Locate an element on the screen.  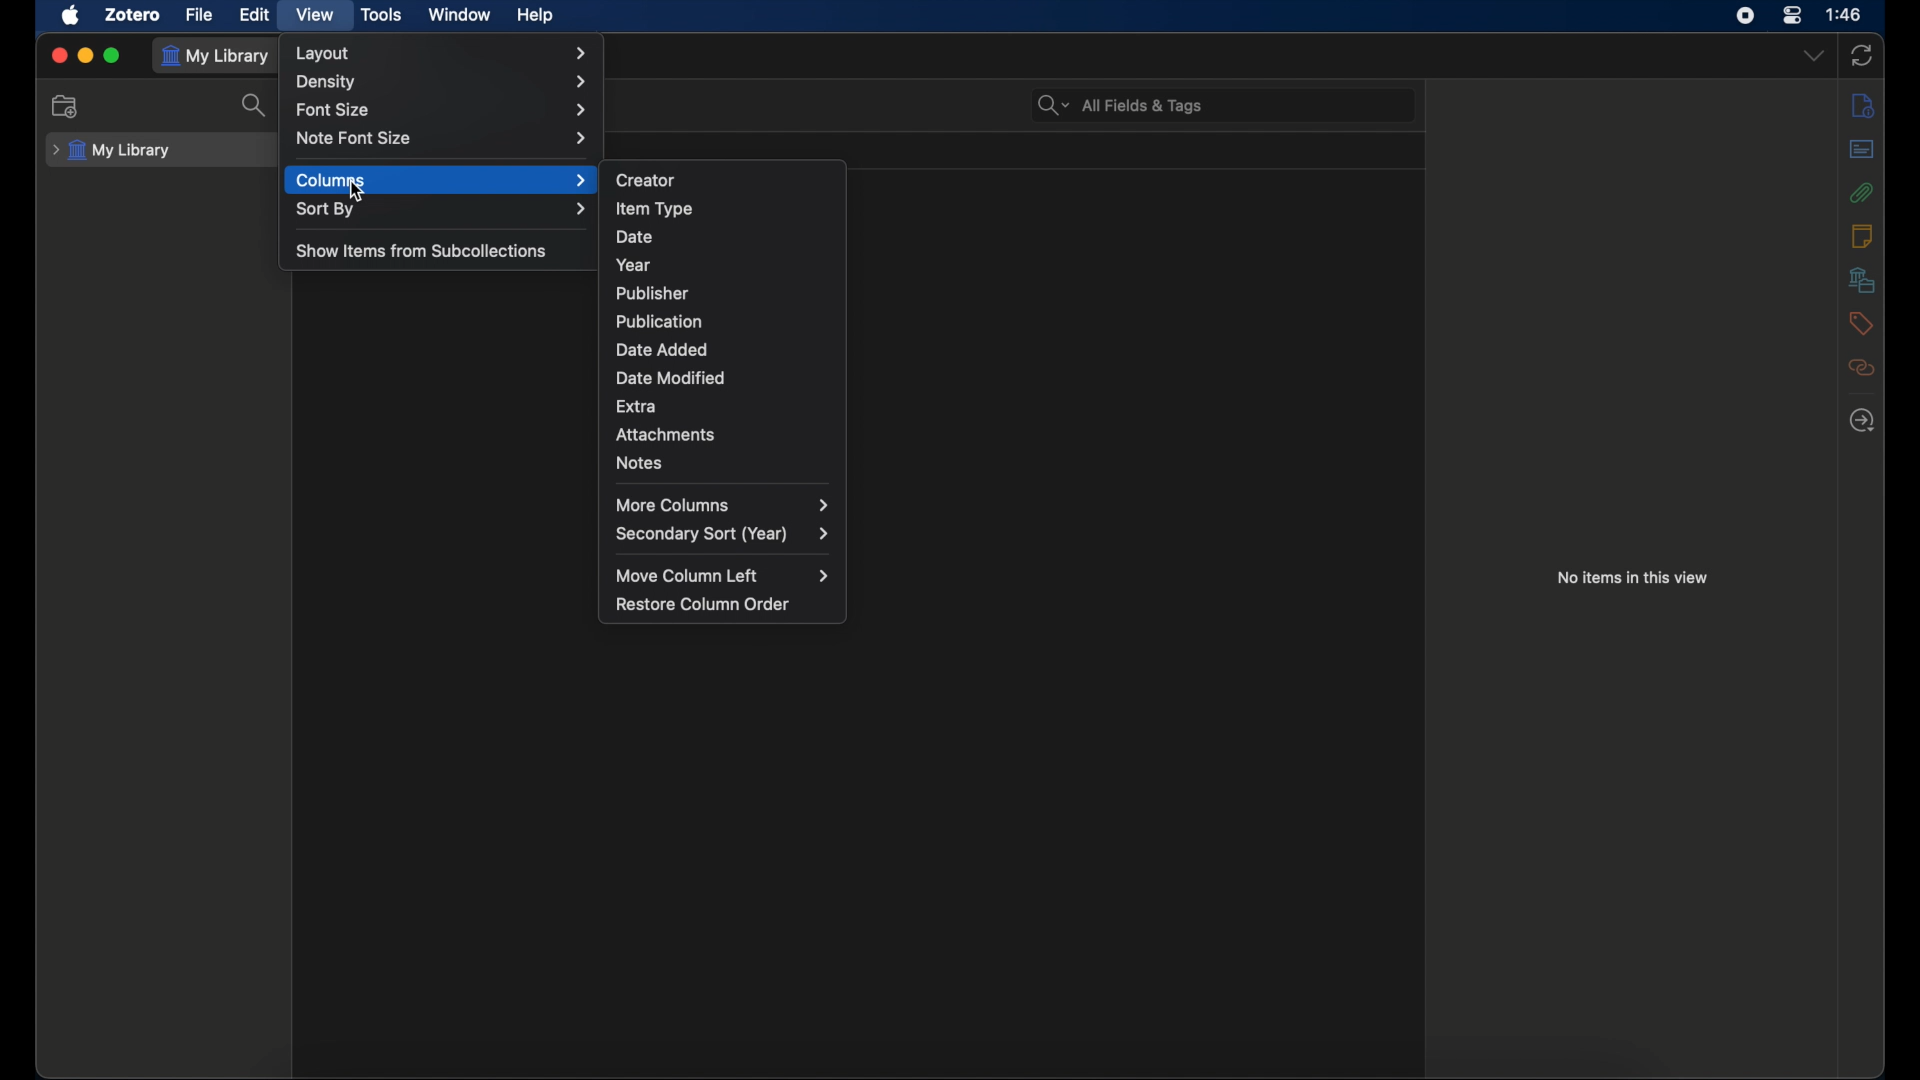
file is located at coordinates (198, 14).